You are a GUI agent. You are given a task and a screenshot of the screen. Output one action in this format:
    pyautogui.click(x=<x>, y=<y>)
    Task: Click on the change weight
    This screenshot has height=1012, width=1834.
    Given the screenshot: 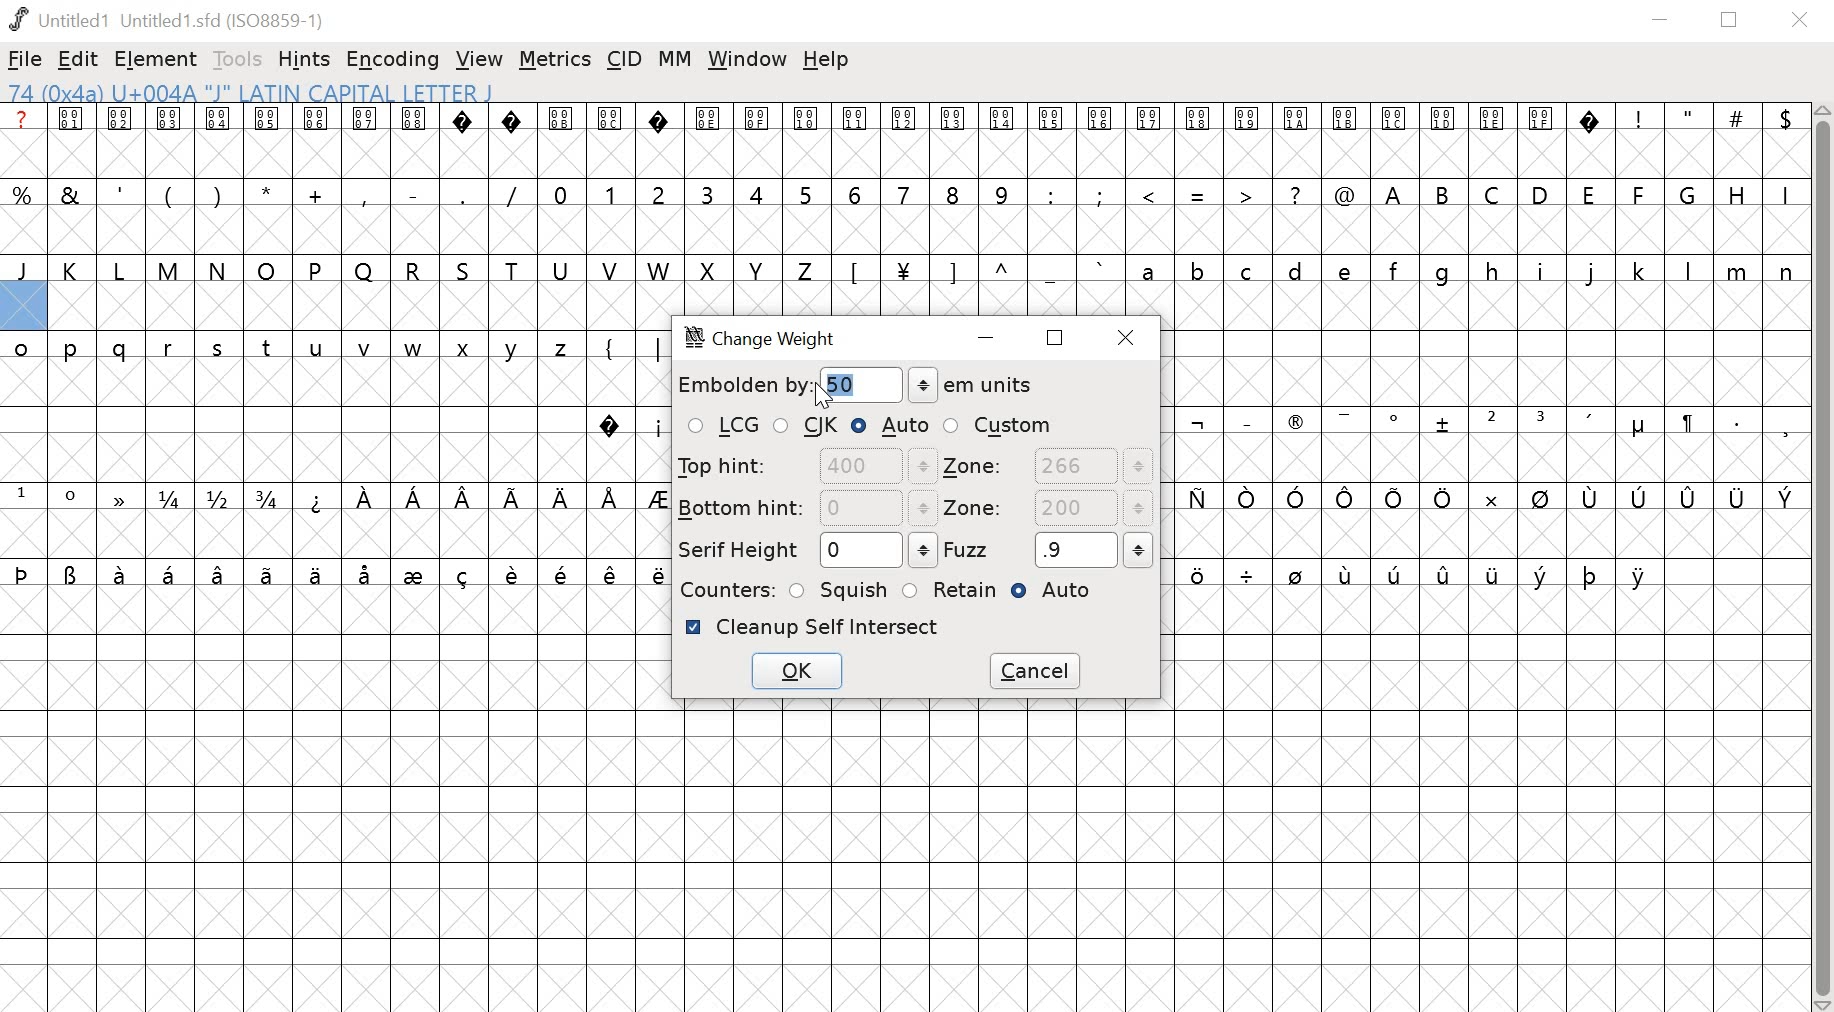 What is the action you would take?
    pyautogui.click(x=772, y=340)
    